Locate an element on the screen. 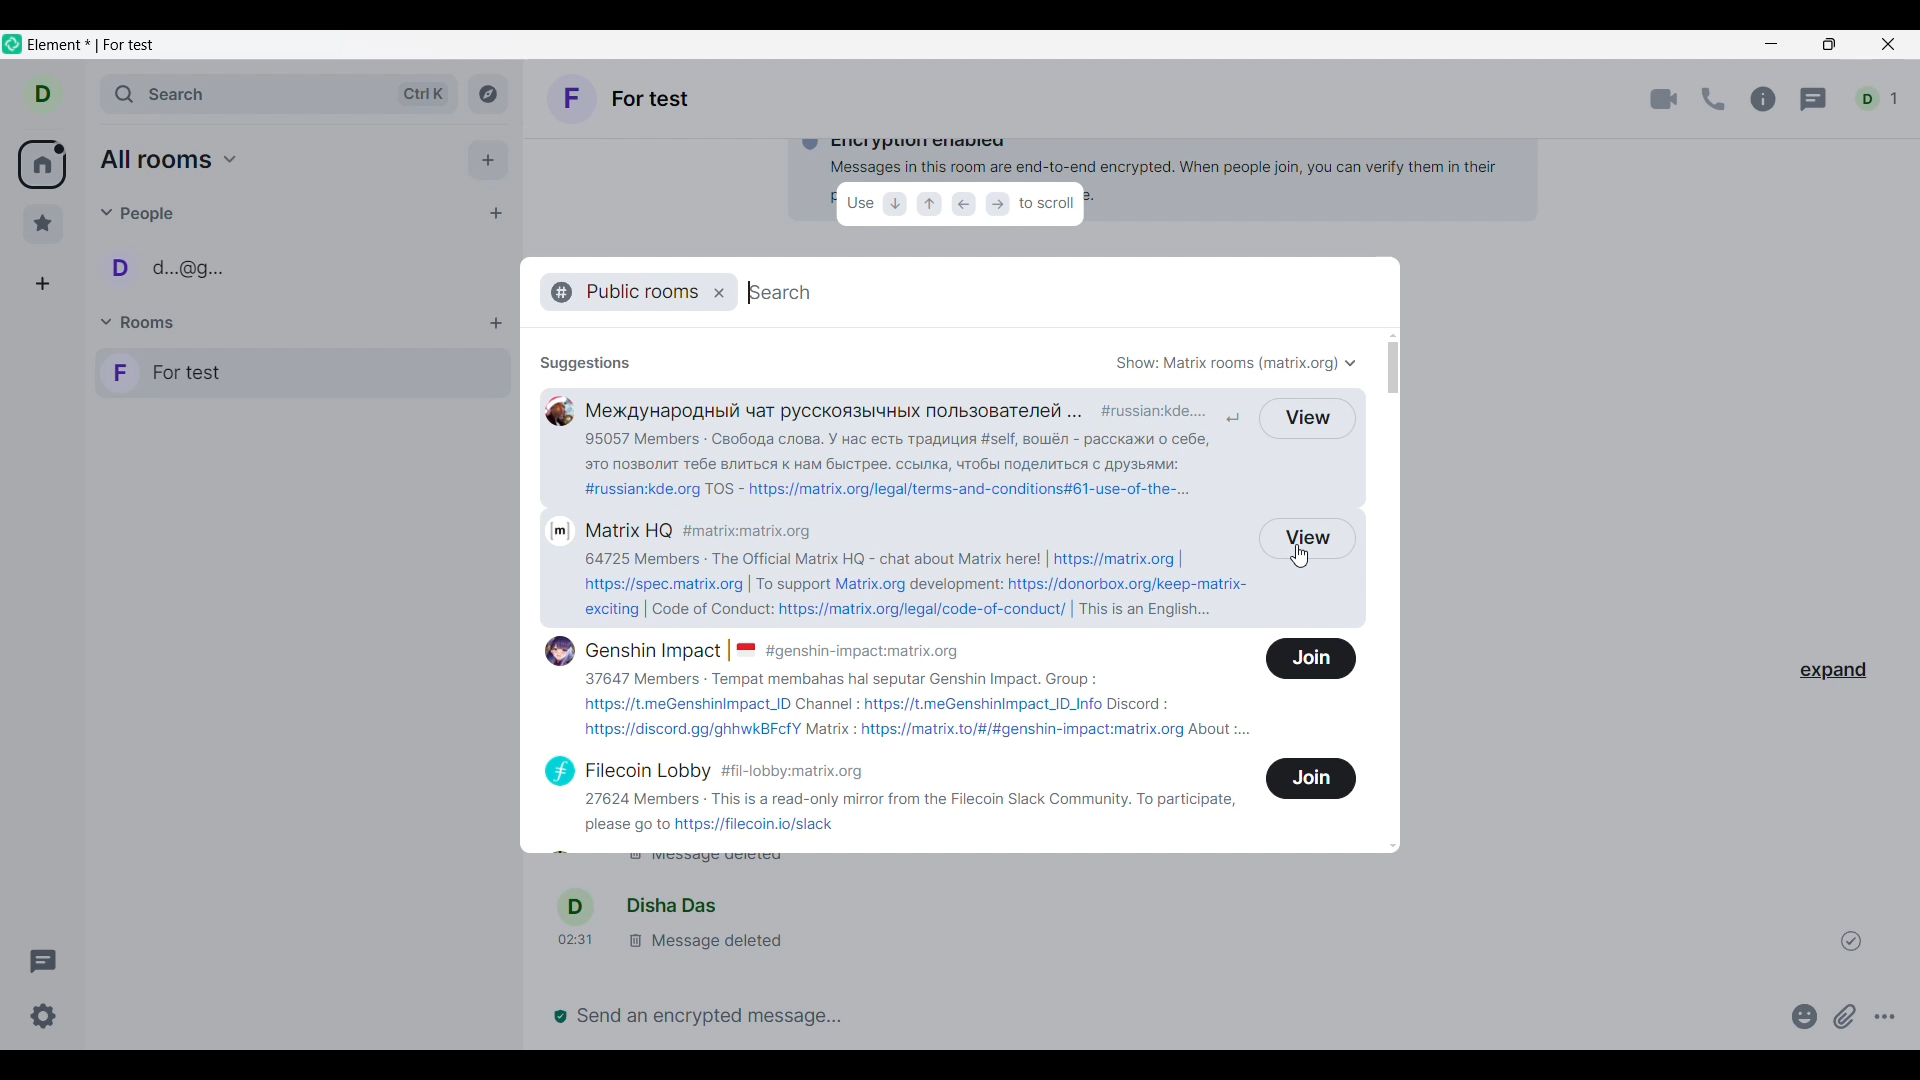 Image resolution: width=1920 pixels, height=1080 pixels. All rooms is located at coordinates (169, 159).